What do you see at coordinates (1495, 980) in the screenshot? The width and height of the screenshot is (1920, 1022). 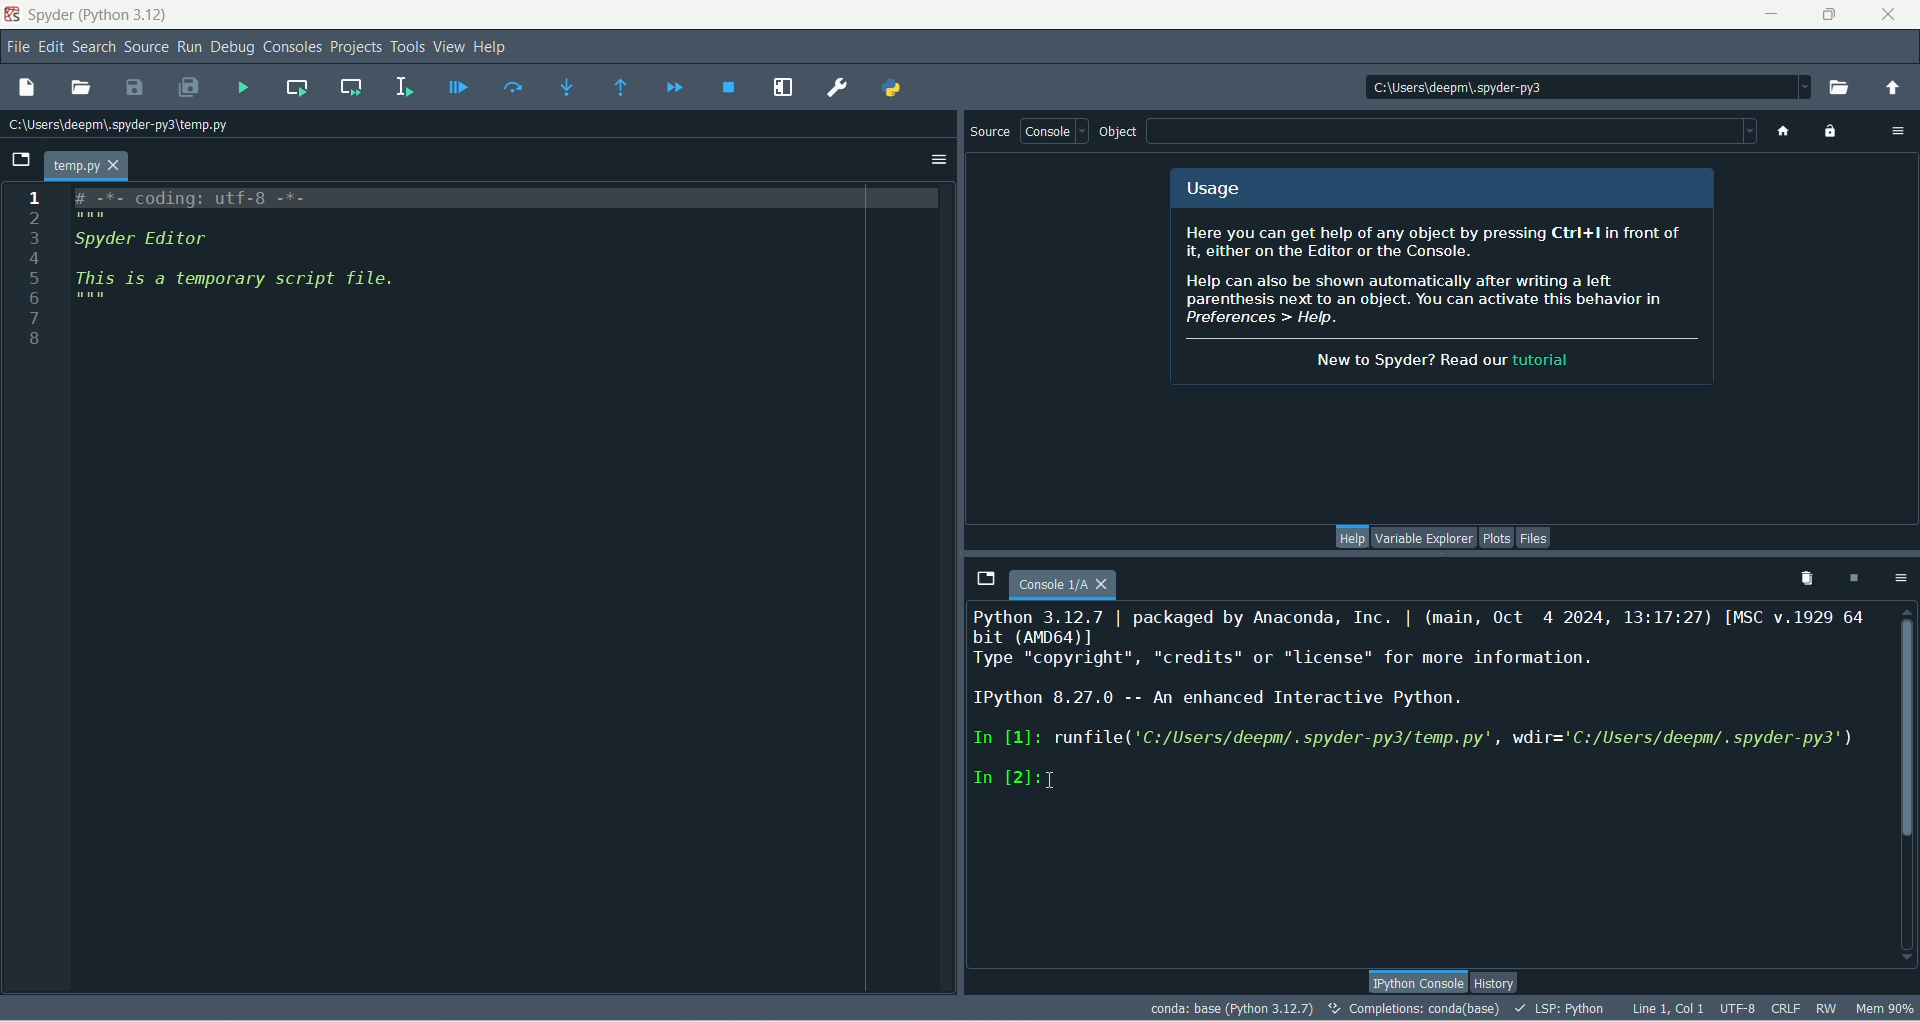 I see `history` at bounding box center [1495, 980].